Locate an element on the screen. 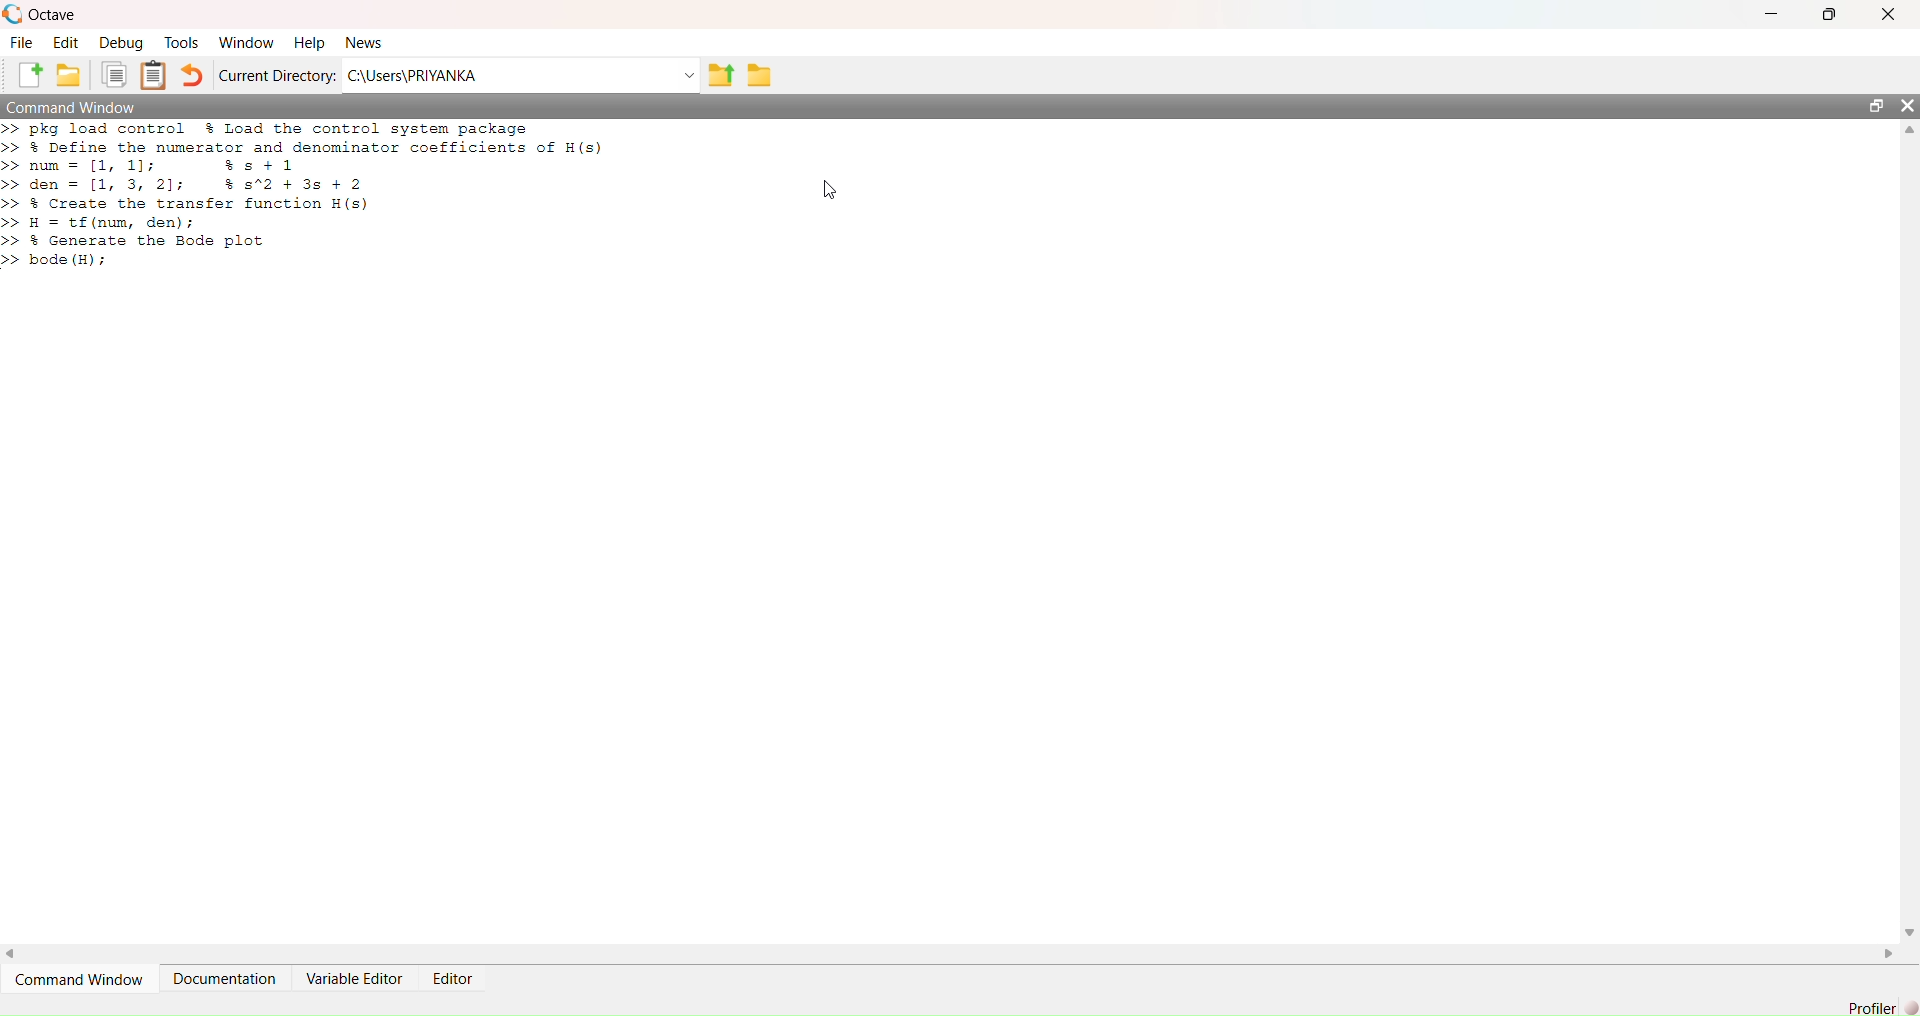  Editor is located at coordinates (452, 979).